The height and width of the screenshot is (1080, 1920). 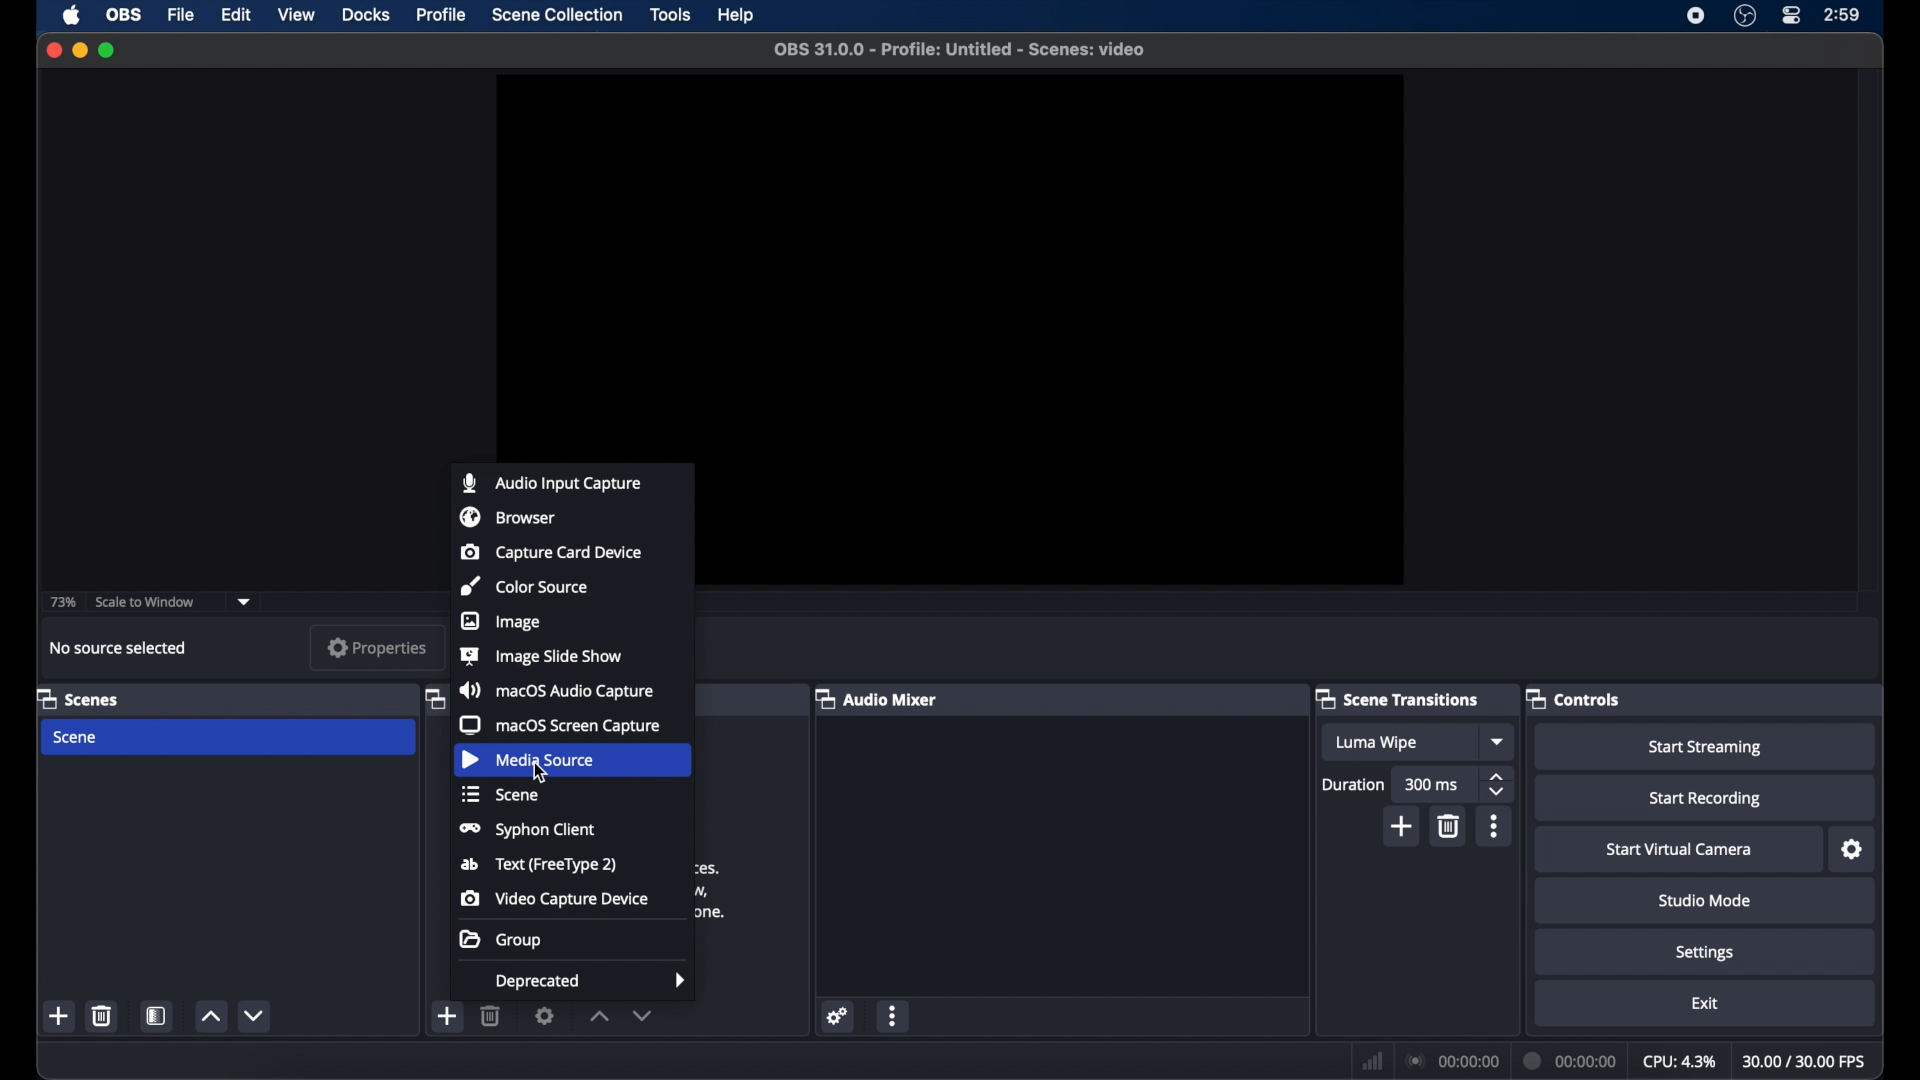 What do you see at coordinates (1697, 16) in the screenshot?
I see `screen recorder icon` at bounding box center [1697, 16].